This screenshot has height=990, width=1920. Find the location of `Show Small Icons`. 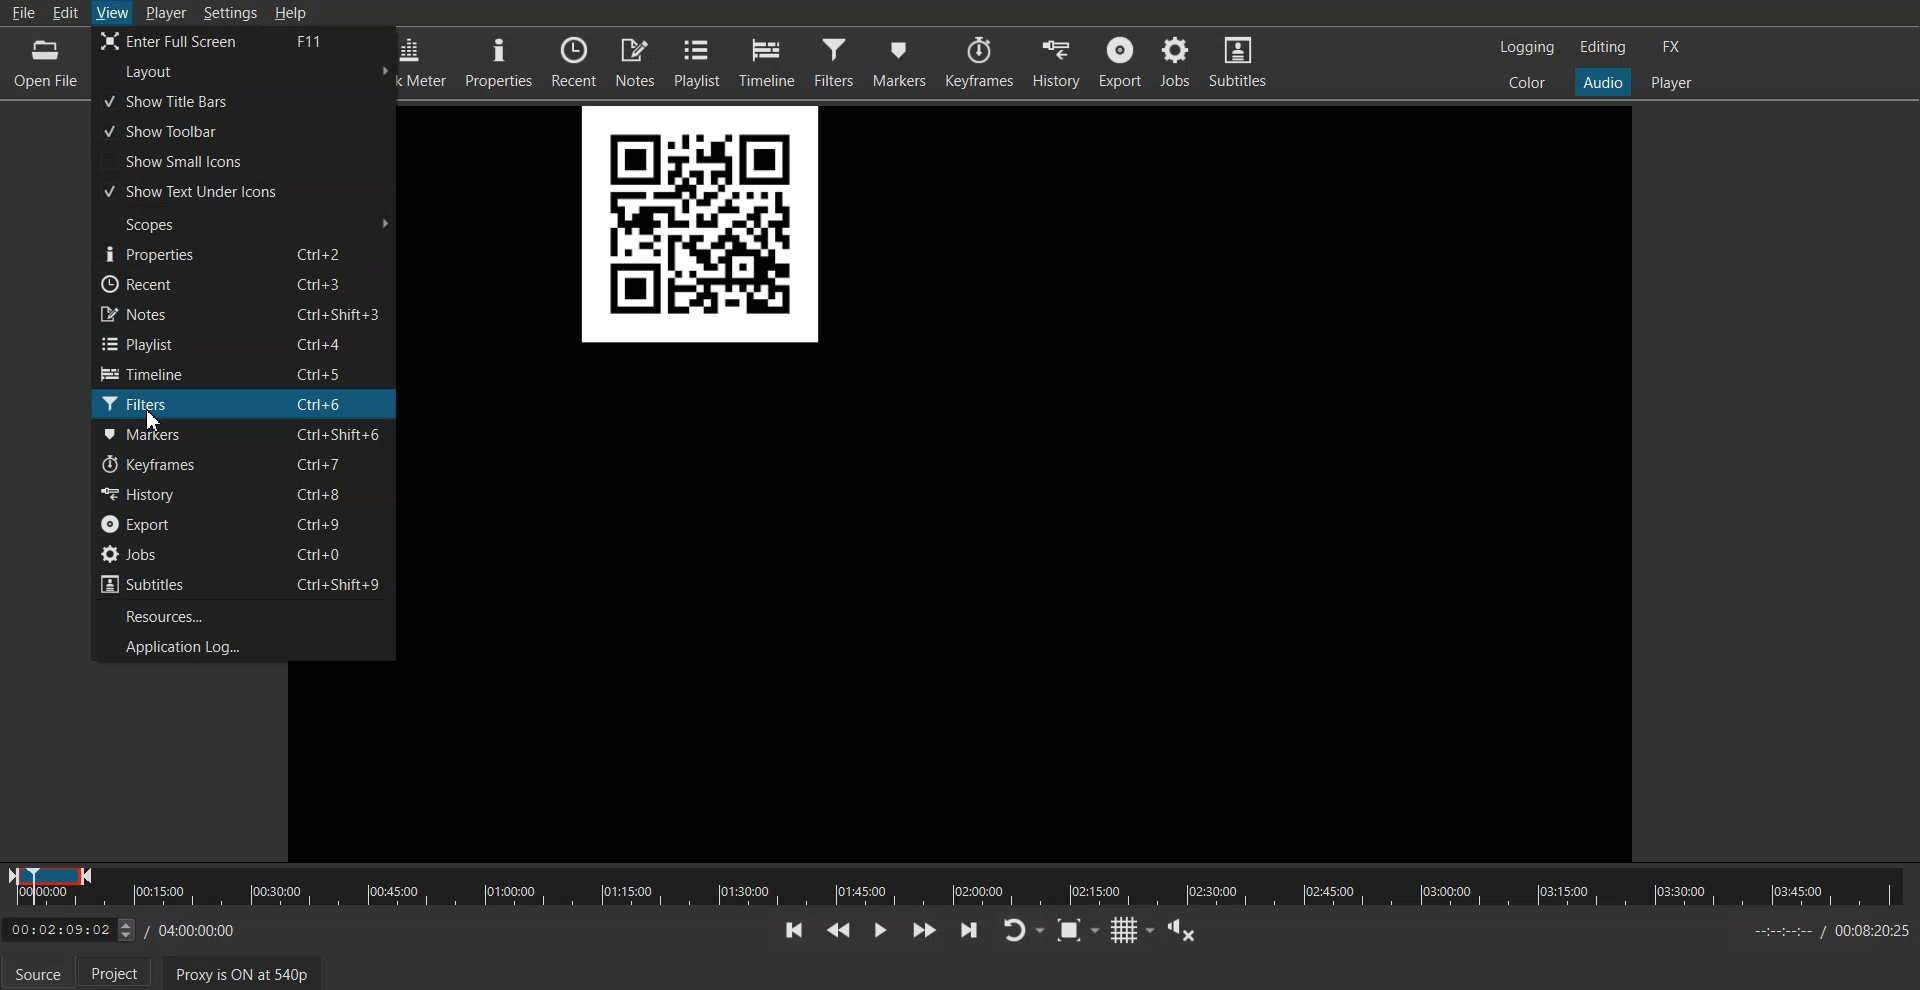

Show Small Icons is located at coordinates (244, 160).